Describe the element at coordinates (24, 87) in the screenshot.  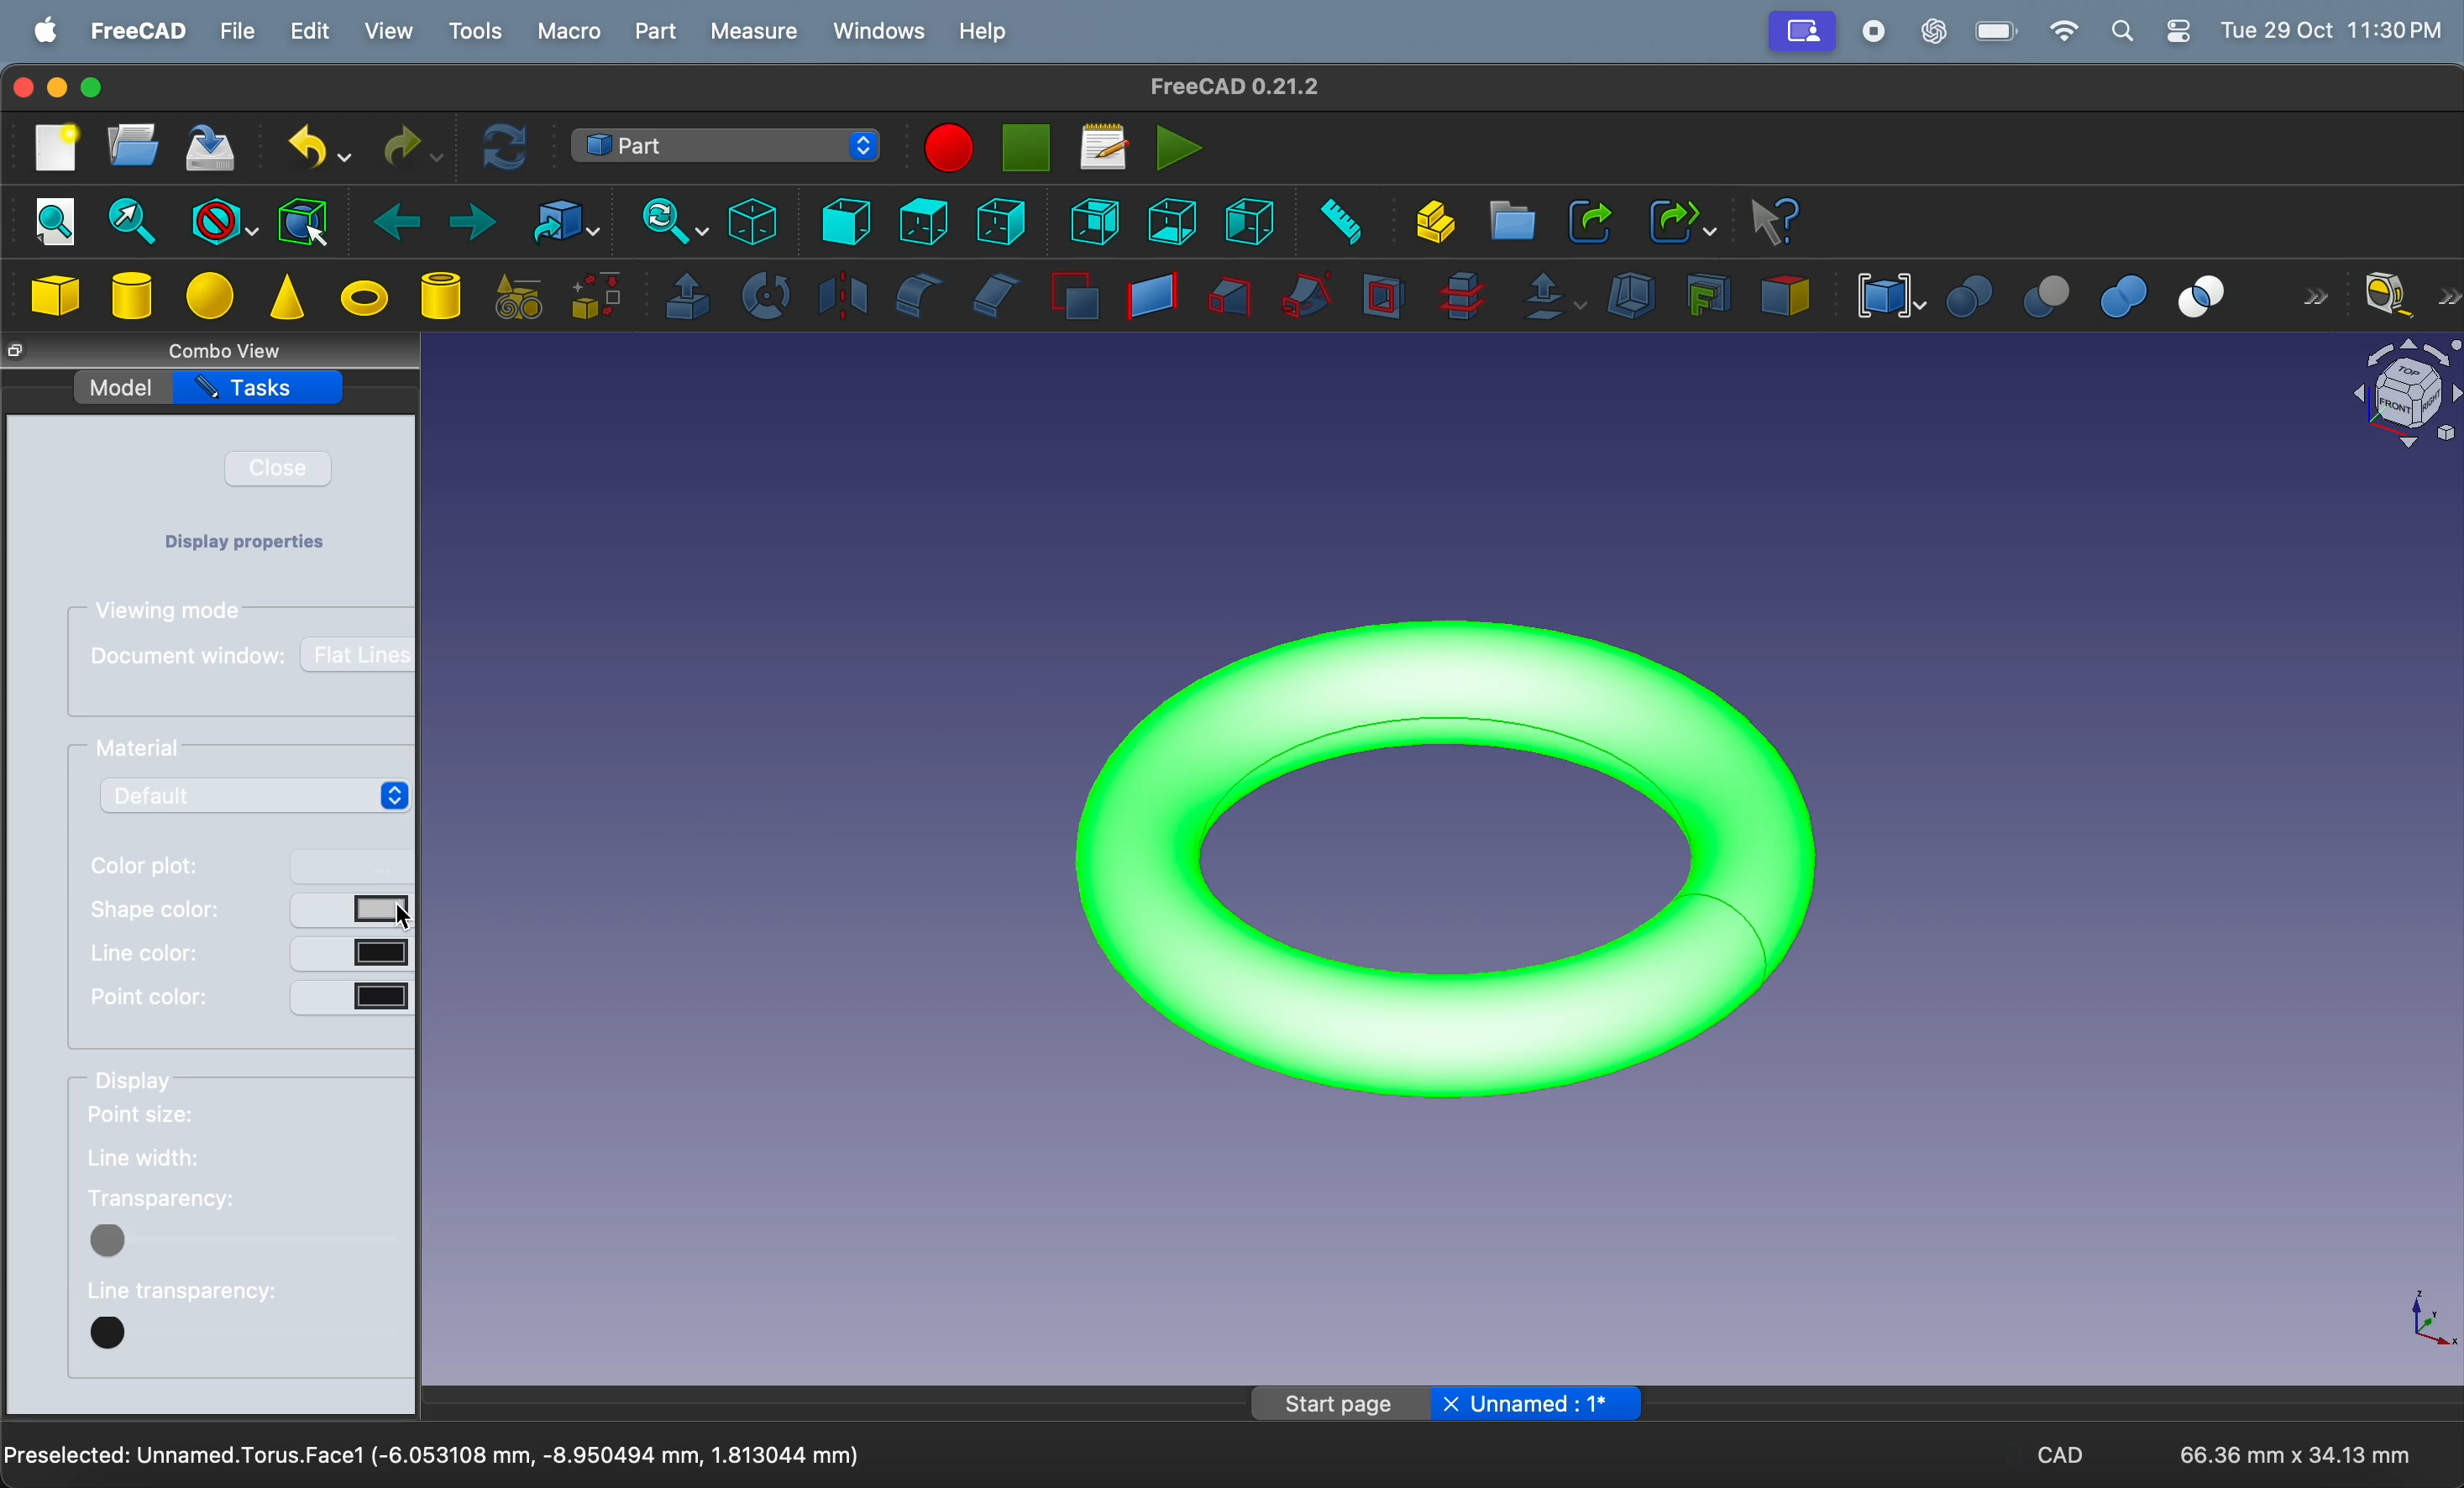
I see `closing window` at that location.